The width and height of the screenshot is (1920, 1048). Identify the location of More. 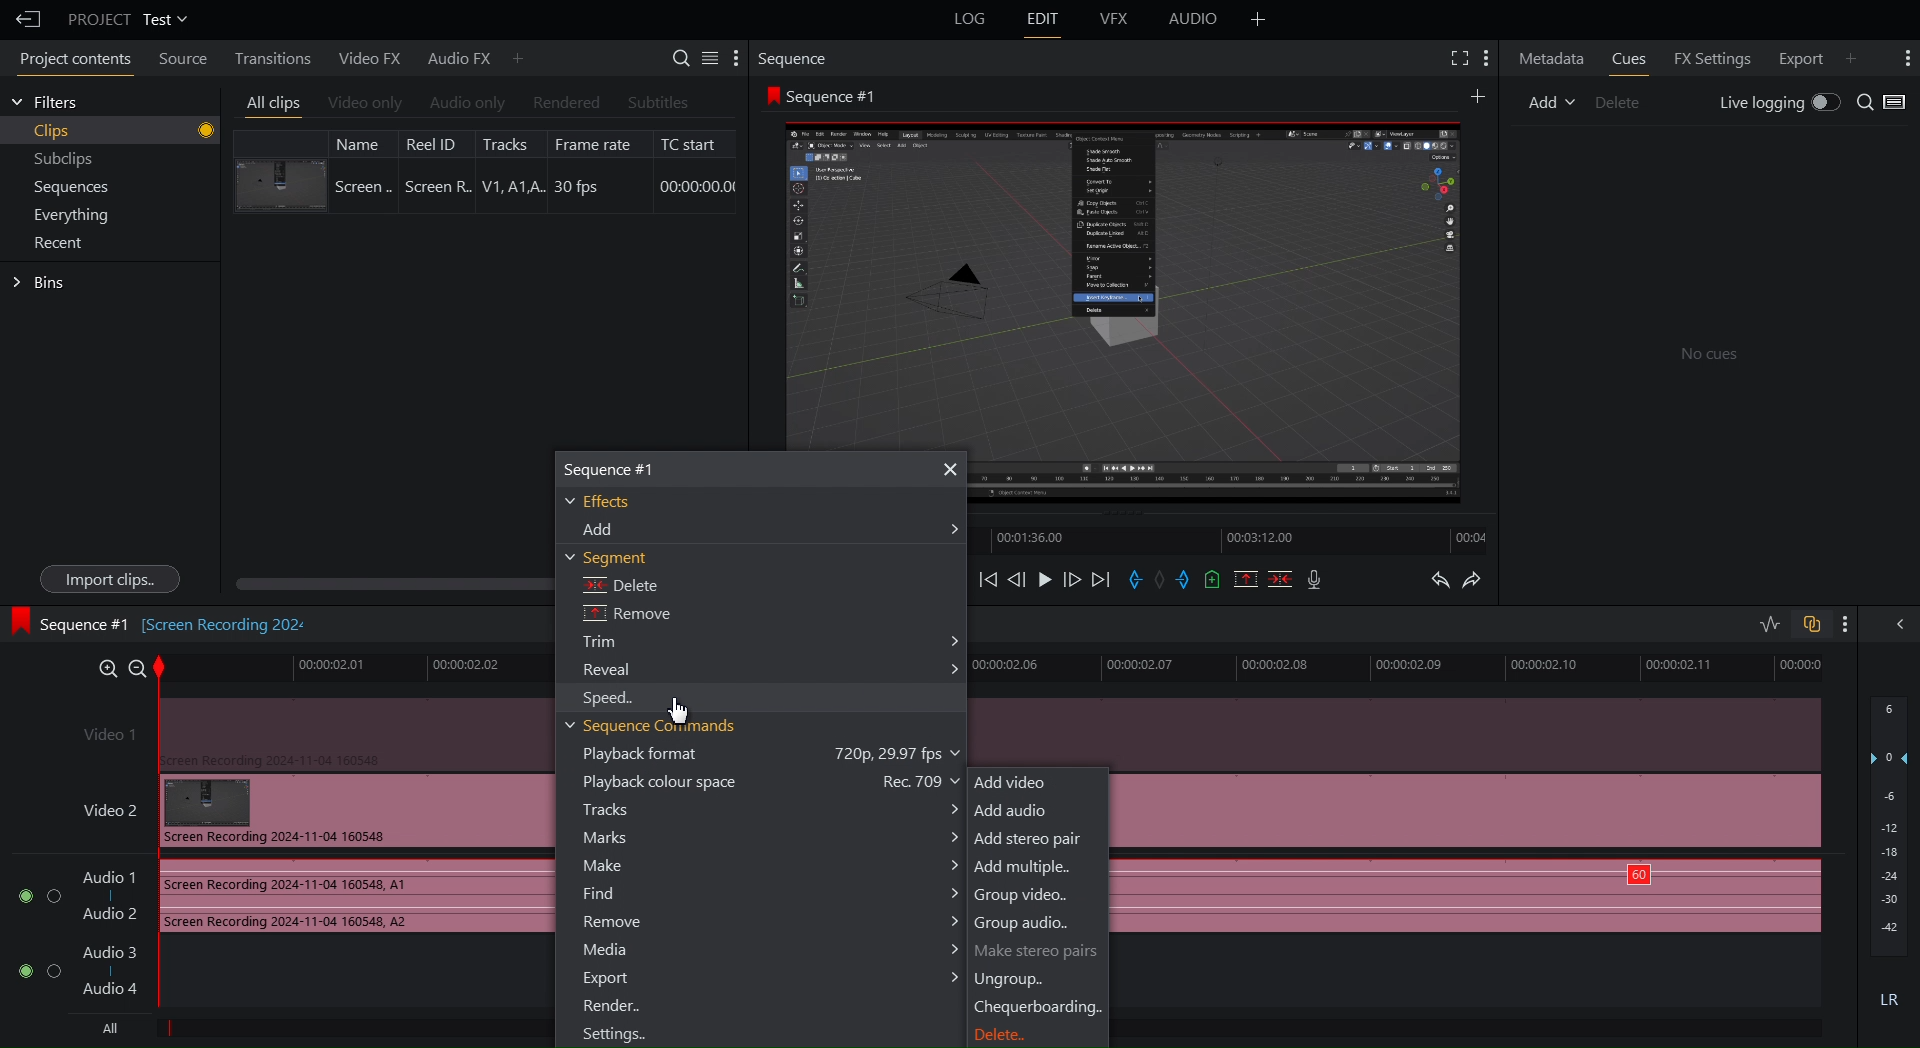
(1859, 56).